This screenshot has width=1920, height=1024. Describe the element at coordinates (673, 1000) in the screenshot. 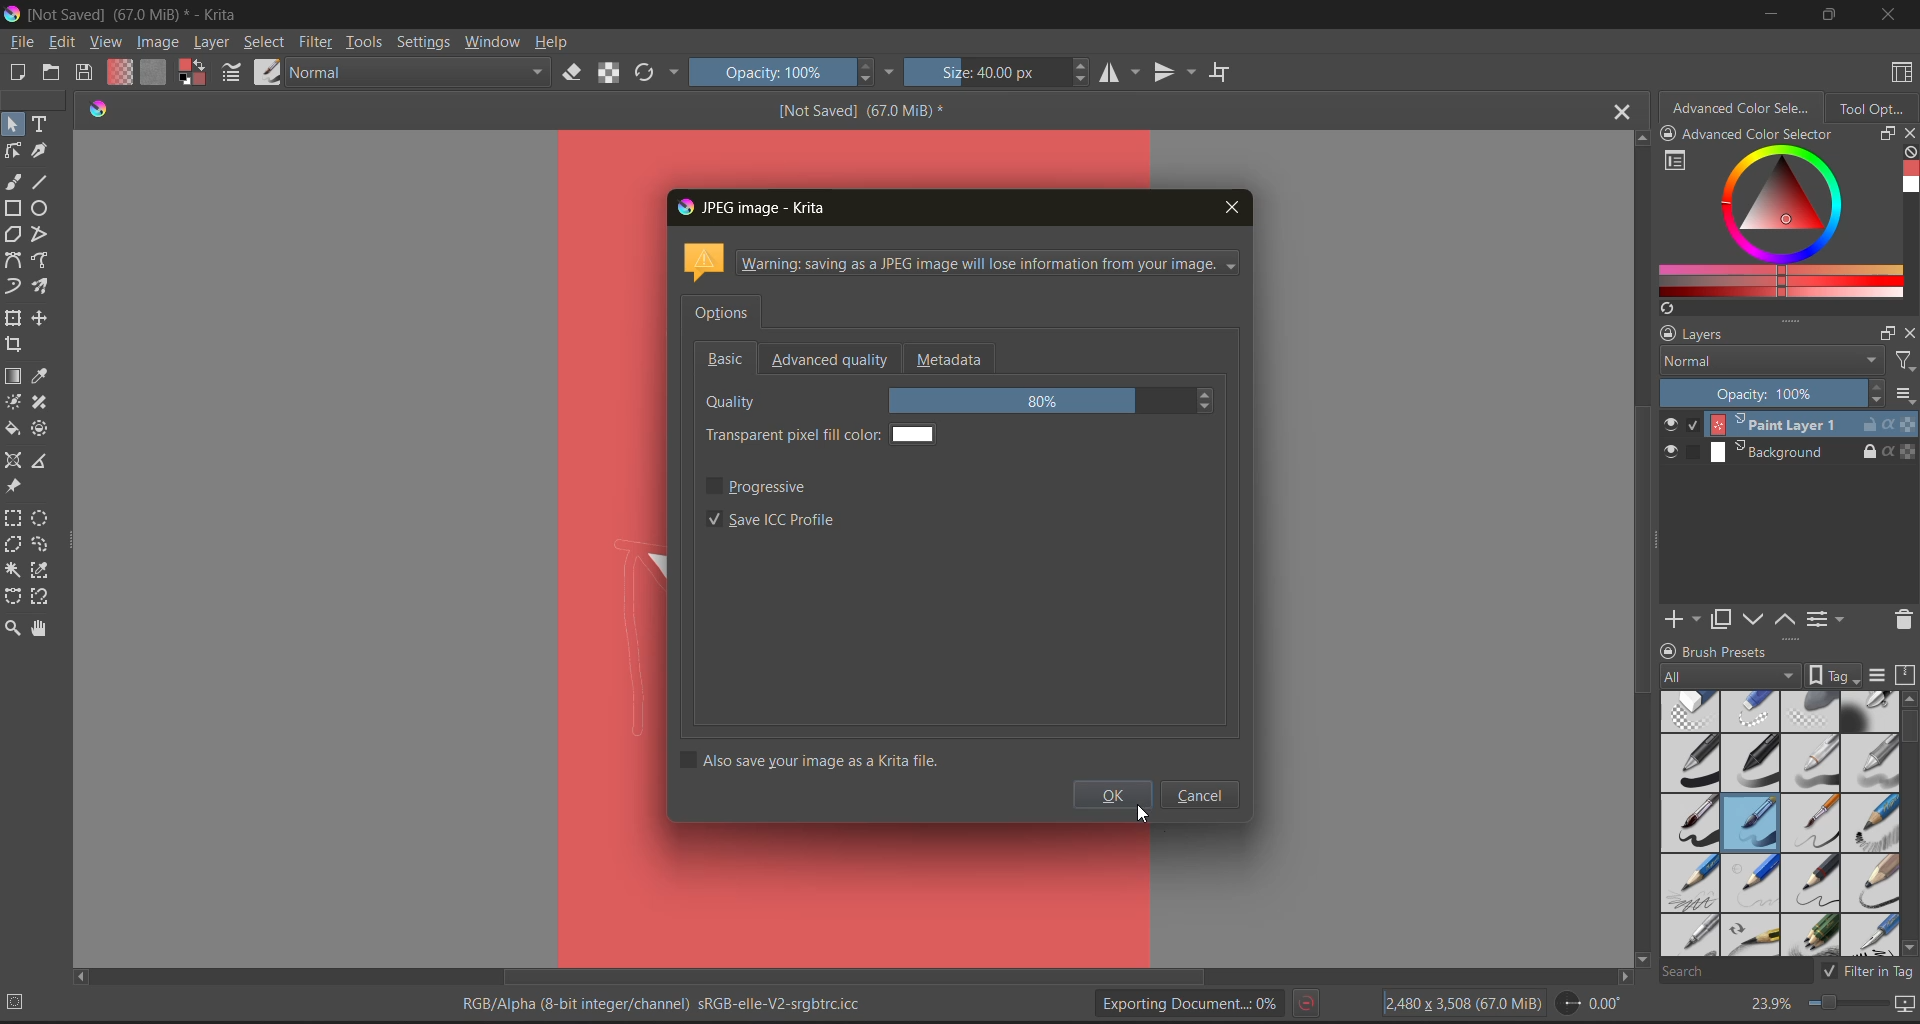

I see `metadata` at that location.